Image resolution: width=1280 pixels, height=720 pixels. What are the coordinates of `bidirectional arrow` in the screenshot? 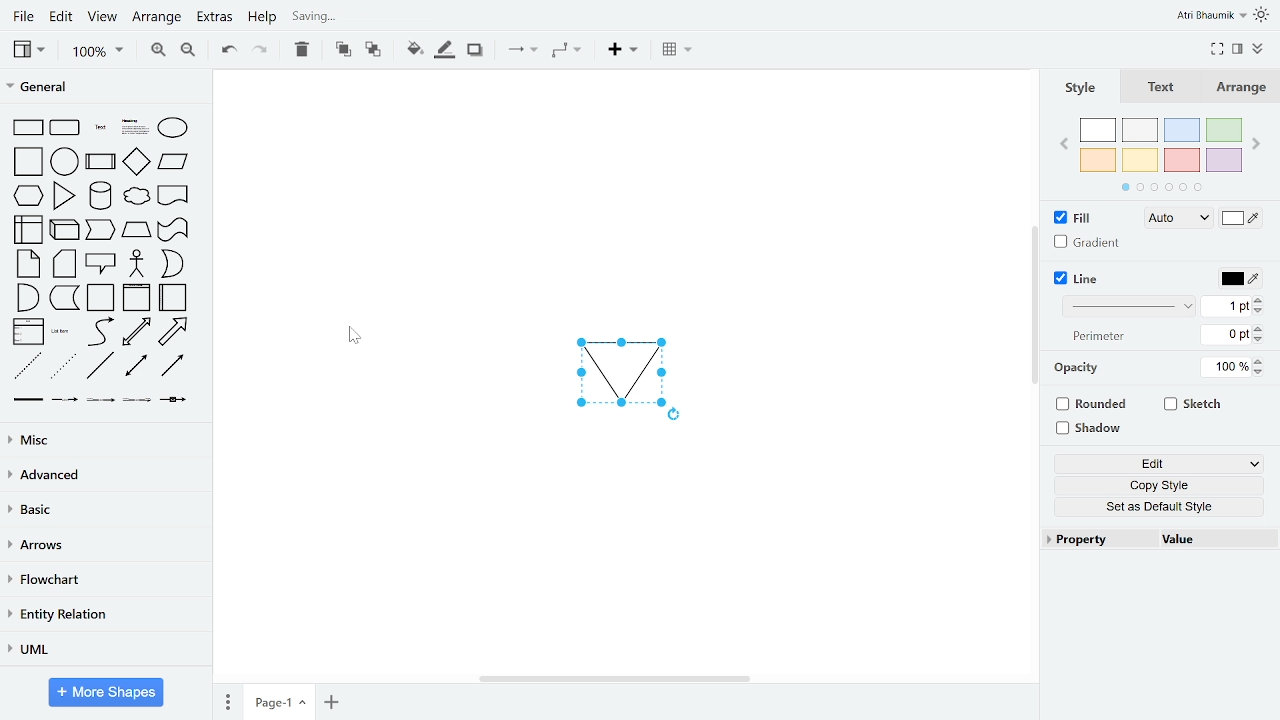 It's located at (135, 367).